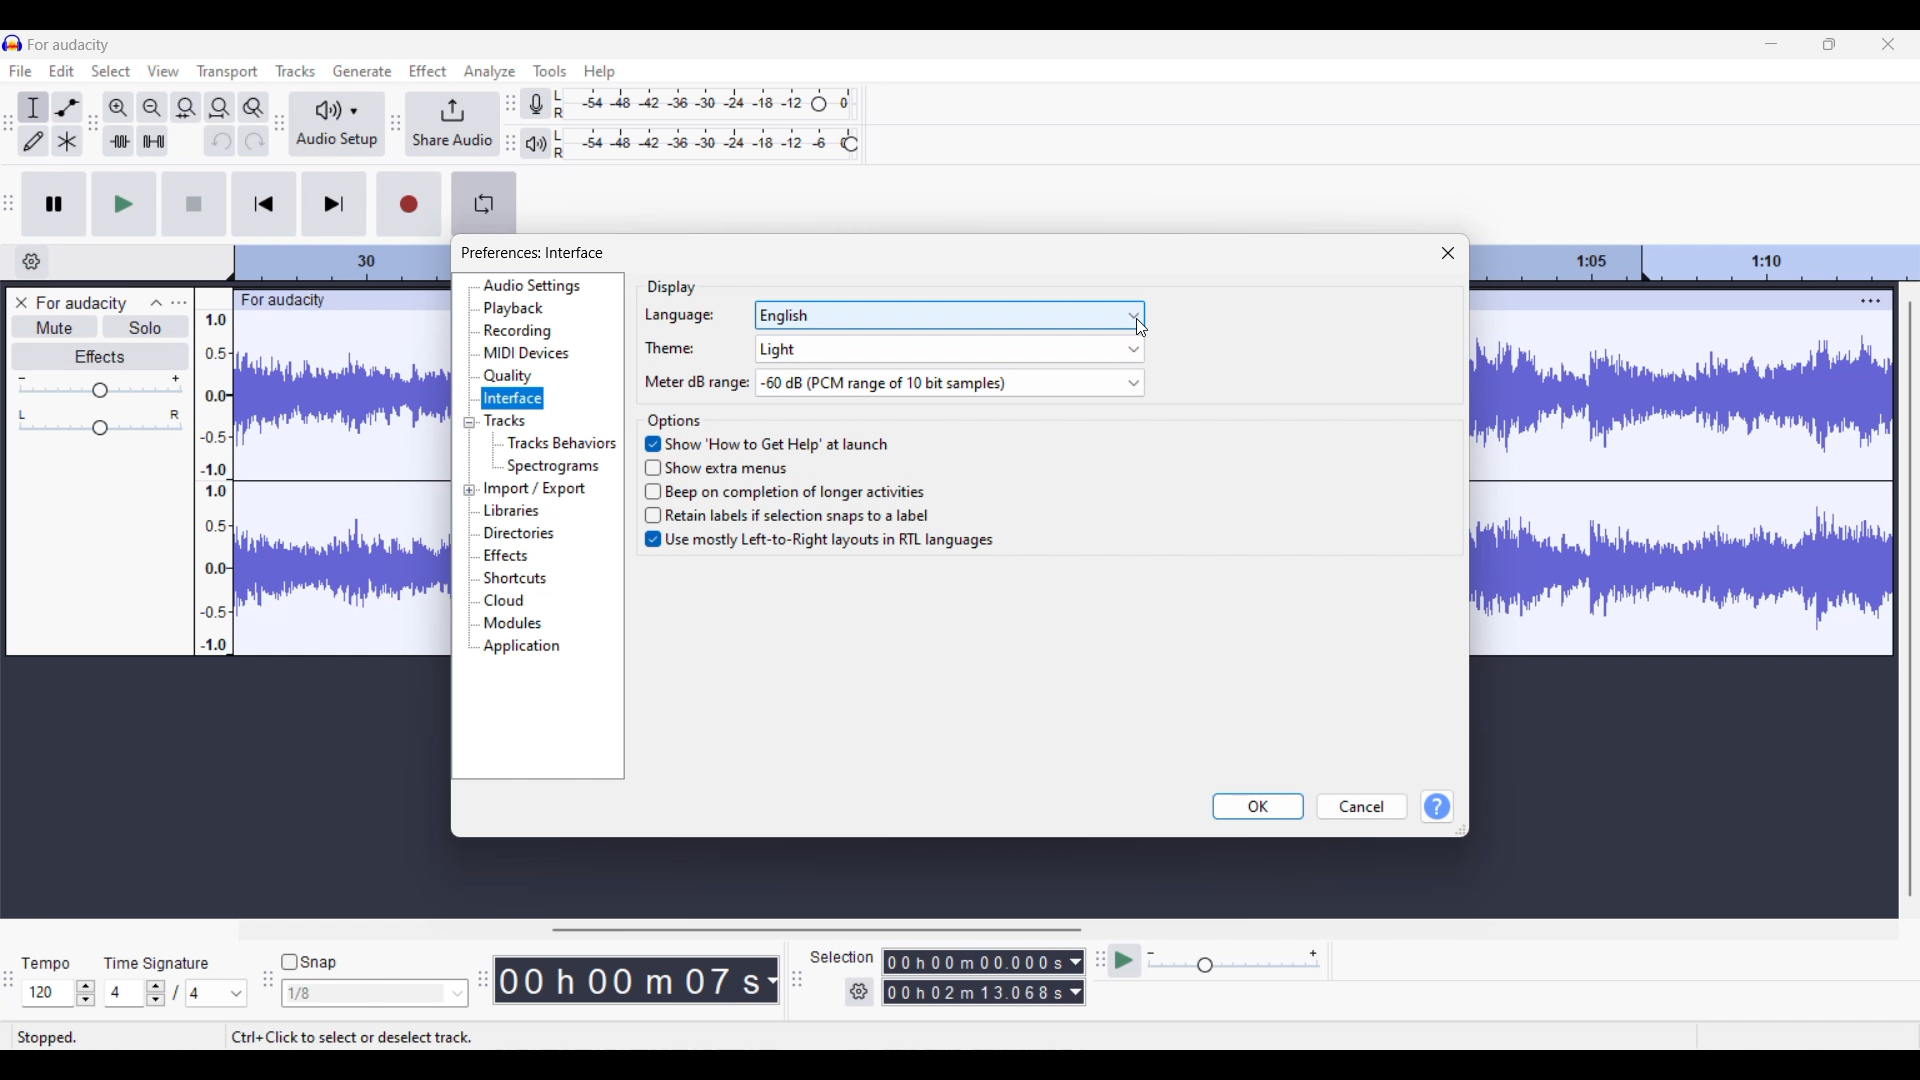 Image resolution: width=1920 pixels, height=1080 pixels. What do you see at coordinates (517, 331) in the screenshot?
I see `Recording` at bounding box center [517, 331].